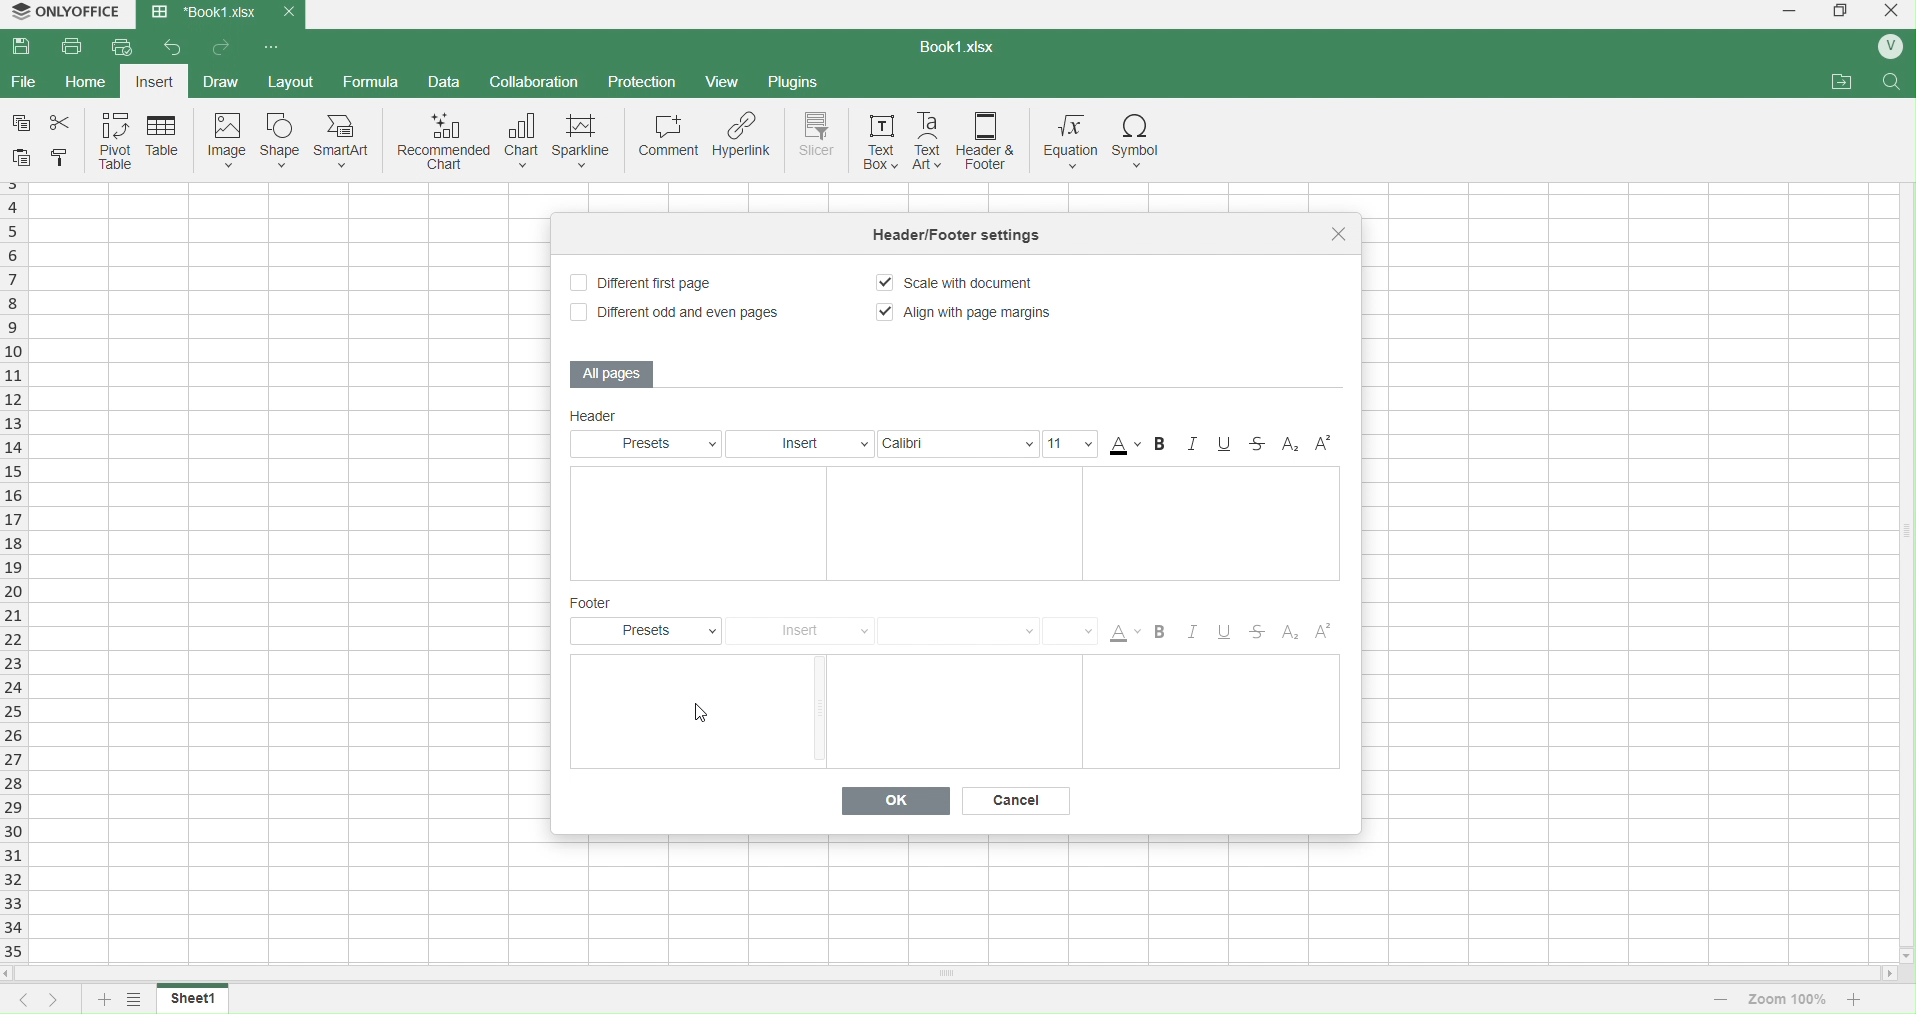 This screenshot has width=1916, height=1014. Describe the element at coordinates (703, 715) in the screenshot. I see `cursor` at that location.